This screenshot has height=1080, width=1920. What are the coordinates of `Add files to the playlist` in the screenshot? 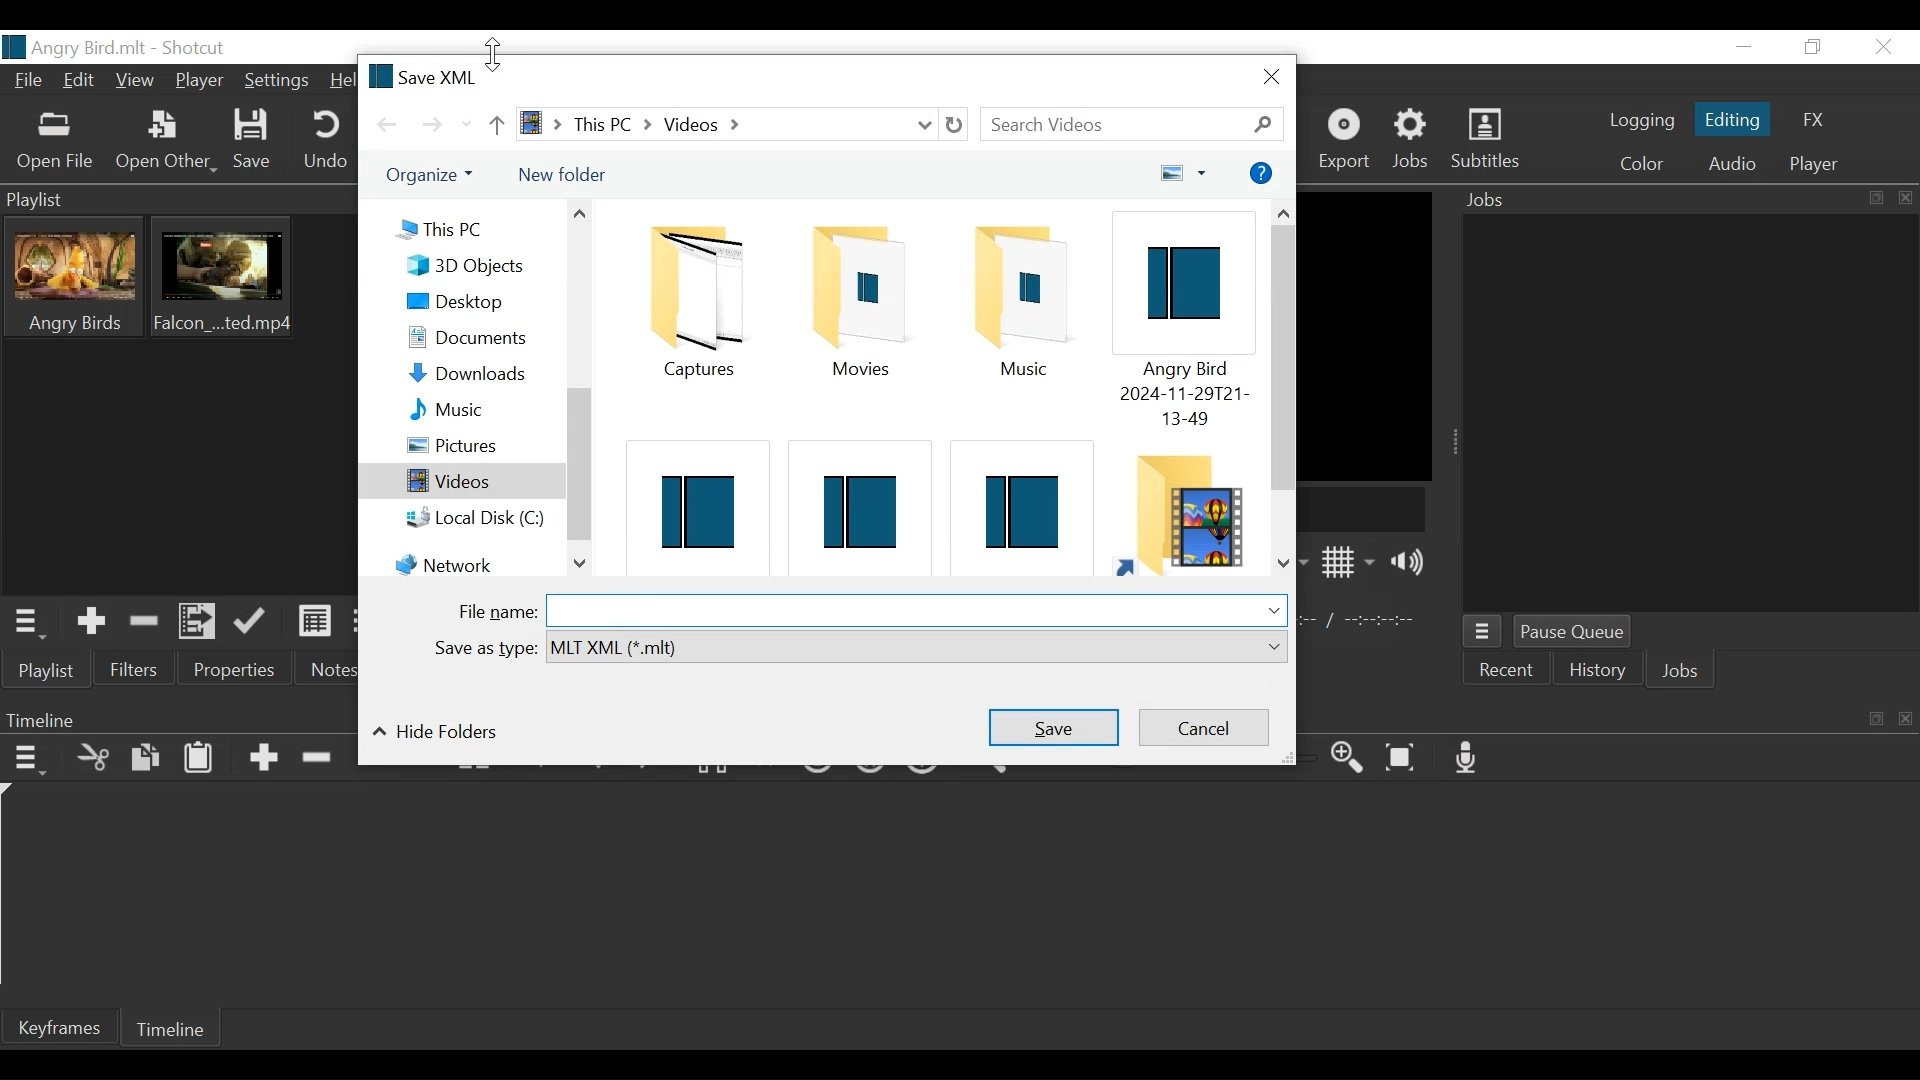 It's located at (199, 623).